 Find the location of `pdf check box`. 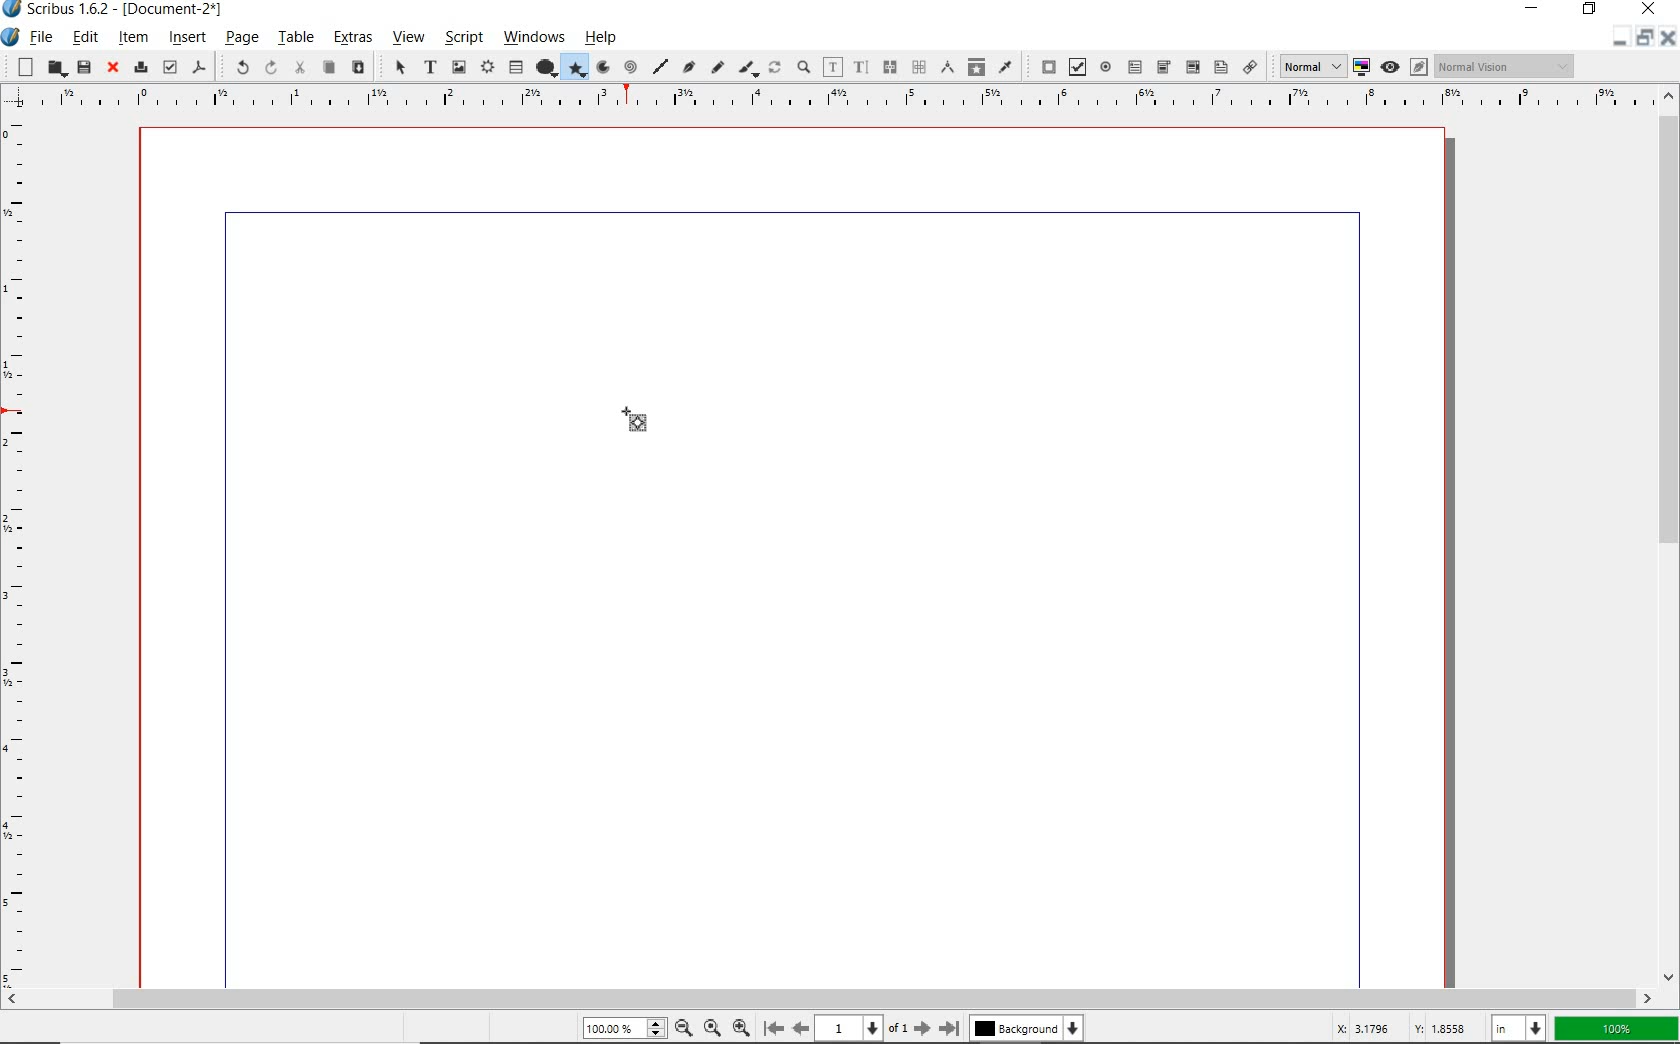

pdf check box is located at coordinates (1075, 68).